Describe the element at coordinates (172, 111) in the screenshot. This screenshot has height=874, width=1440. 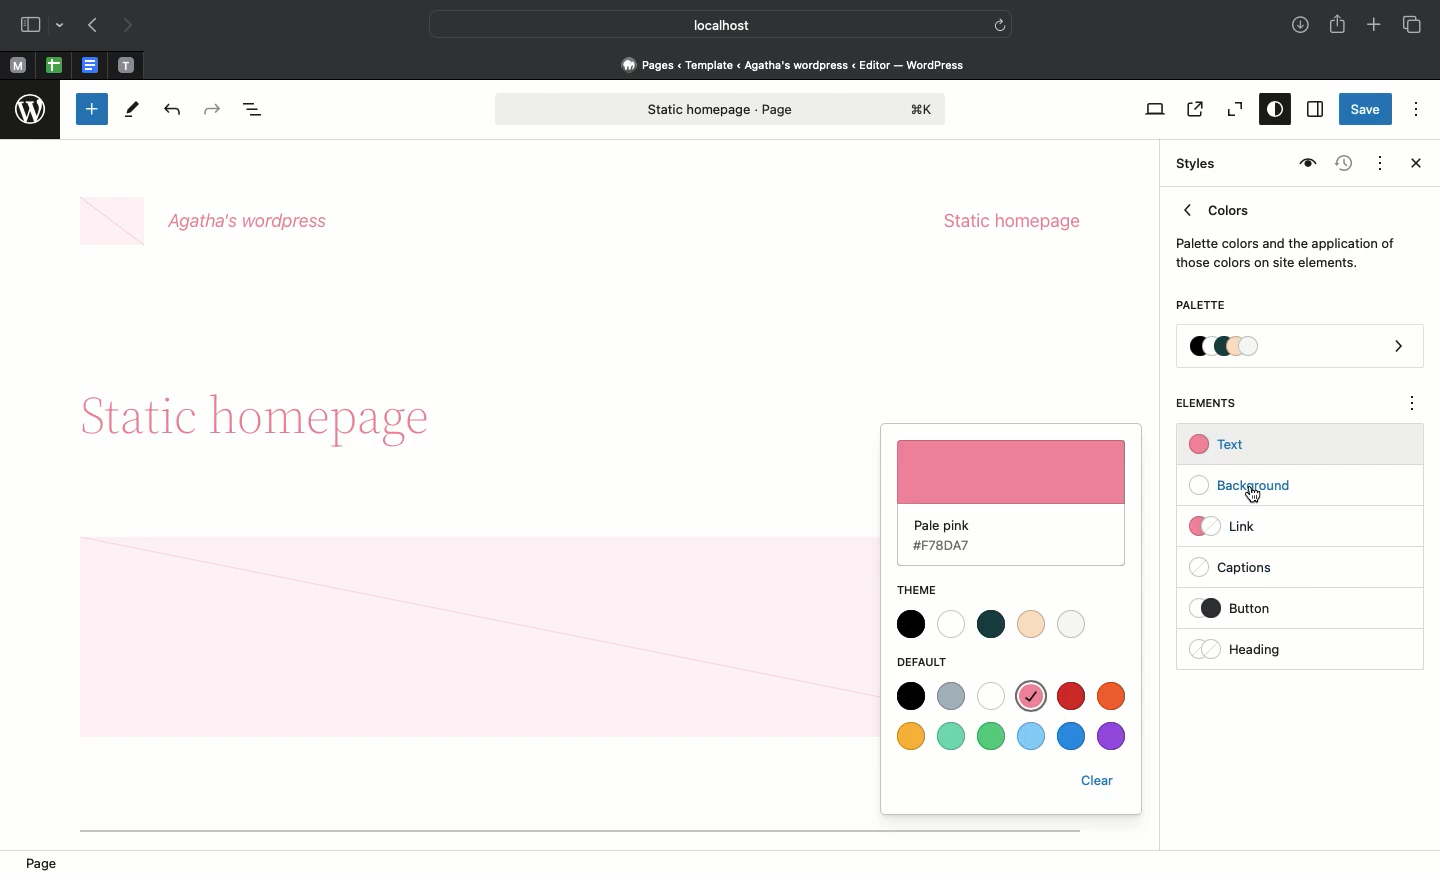
I see `Undo` at that location.